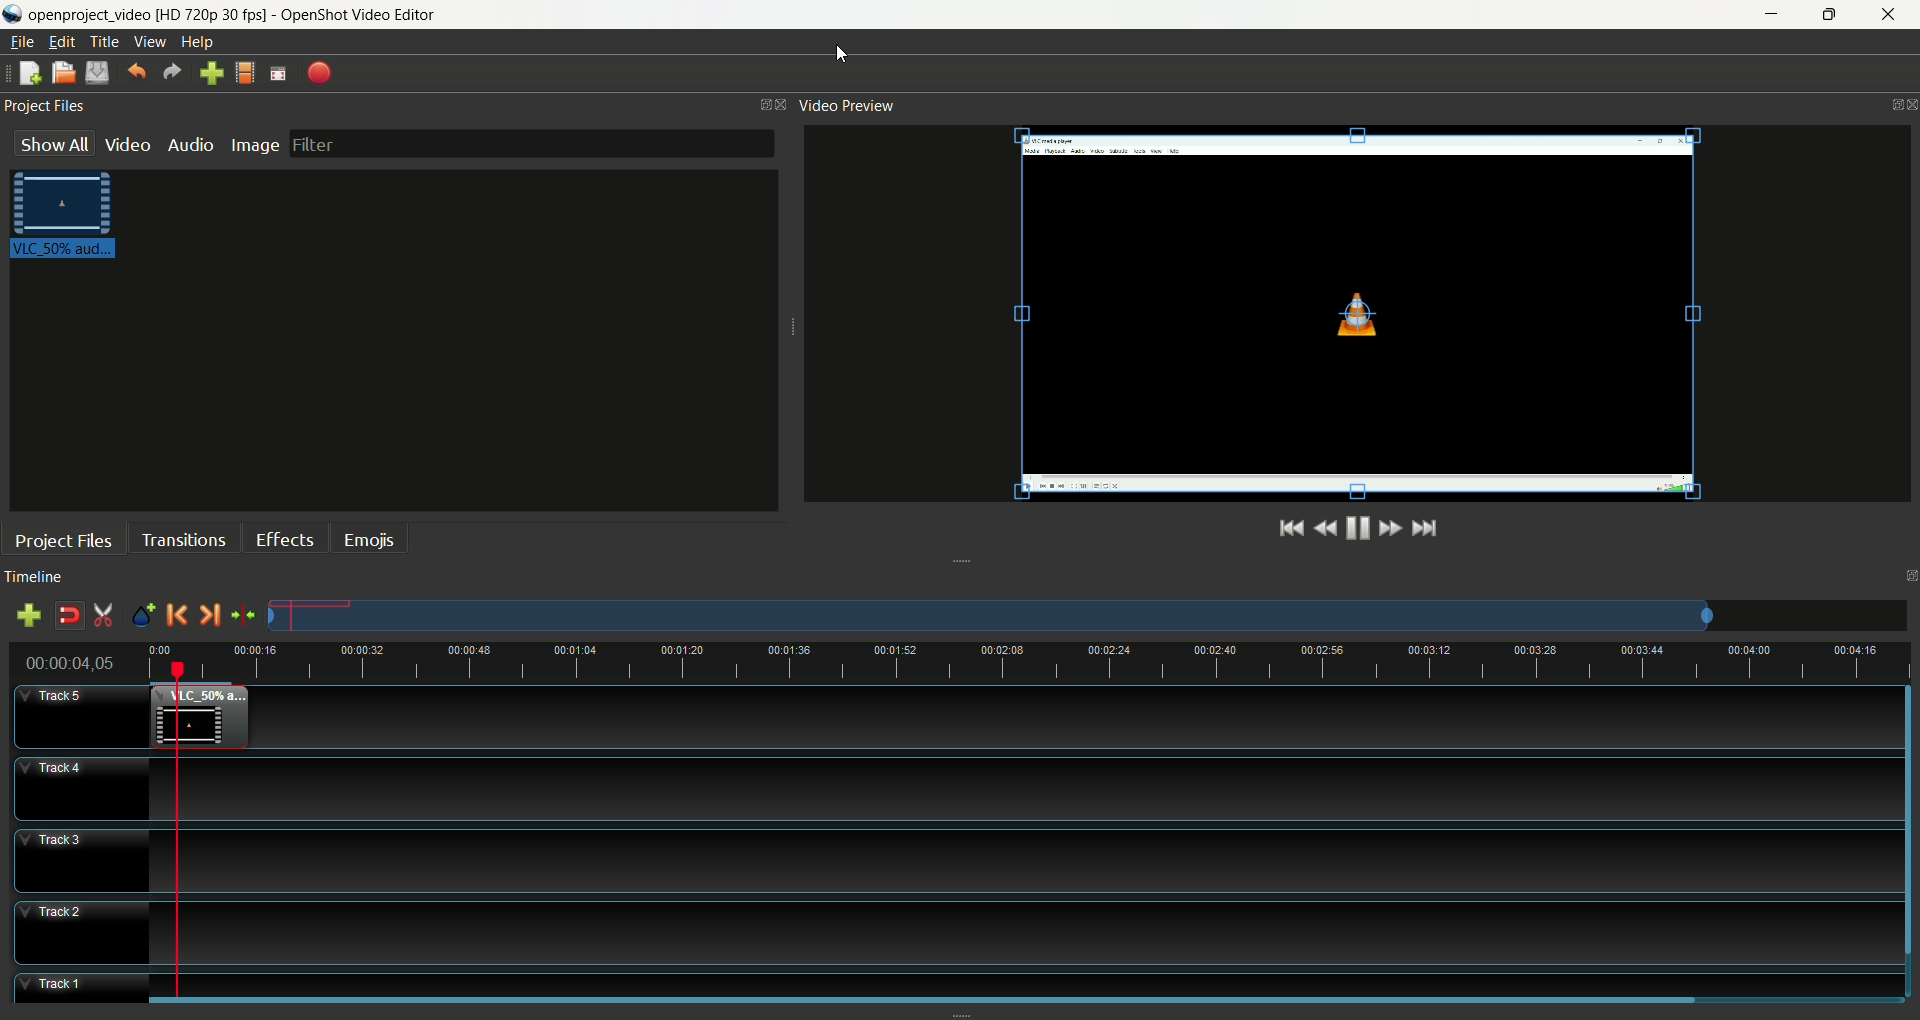  What do you see at coordinates (1088, 616) in the screenshot?
I see `zoom factor` at bounding box center [1088, 616].